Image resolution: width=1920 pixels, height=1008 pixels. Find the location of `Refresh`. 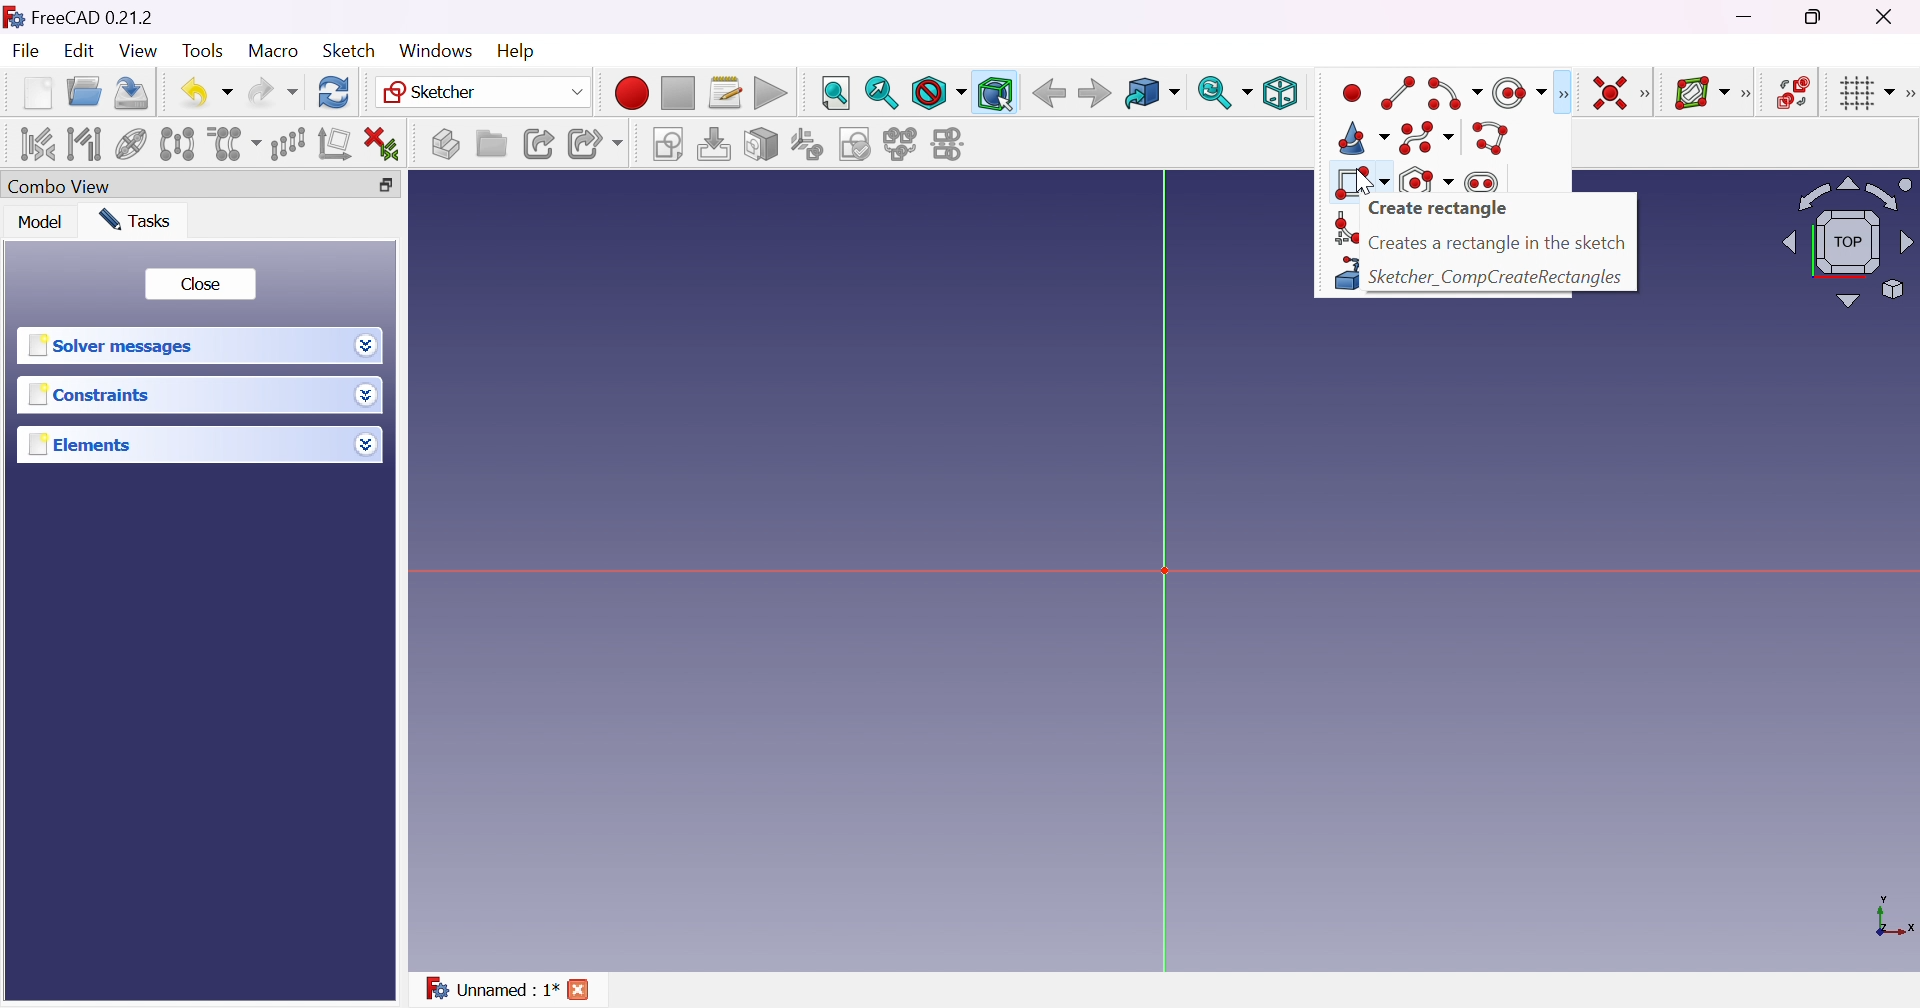

Refresh is located at coordinates (336, 92).